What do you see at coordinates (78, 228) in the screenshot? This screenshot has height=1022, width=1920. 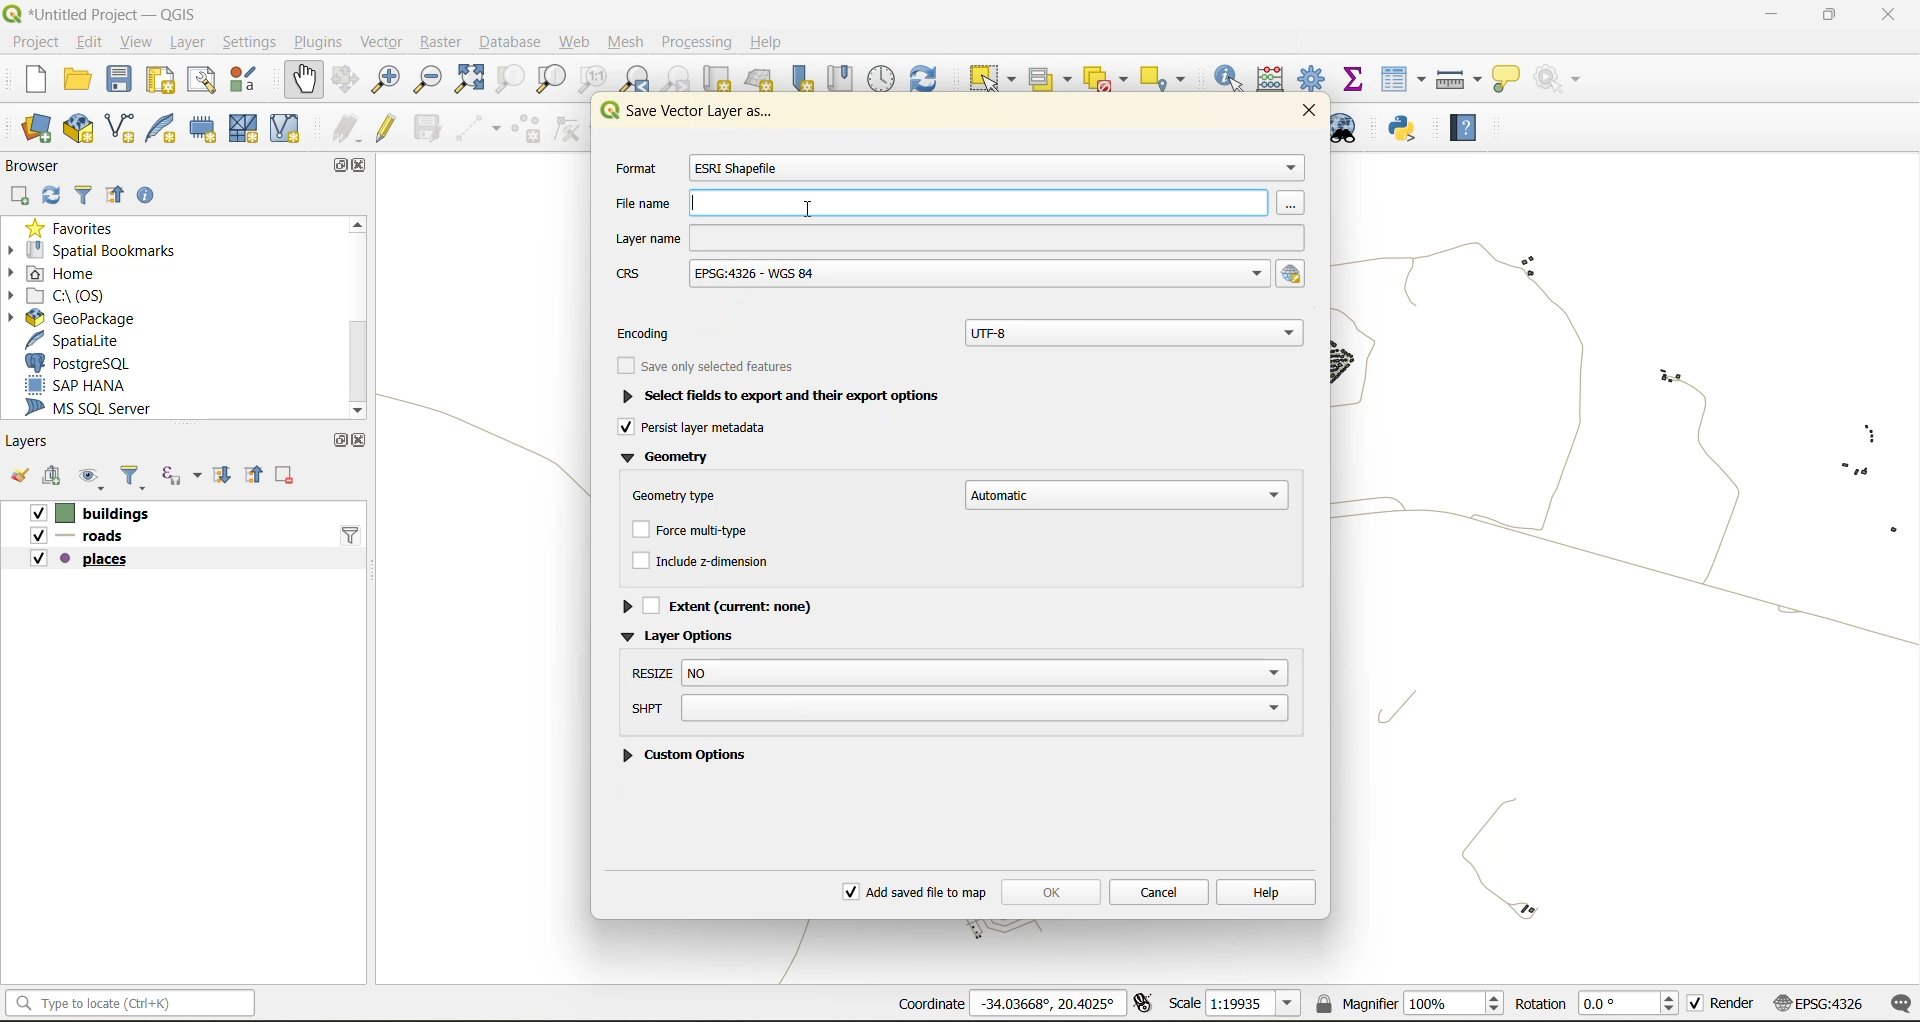 I see `favorites` at bounding box center [78, 228].